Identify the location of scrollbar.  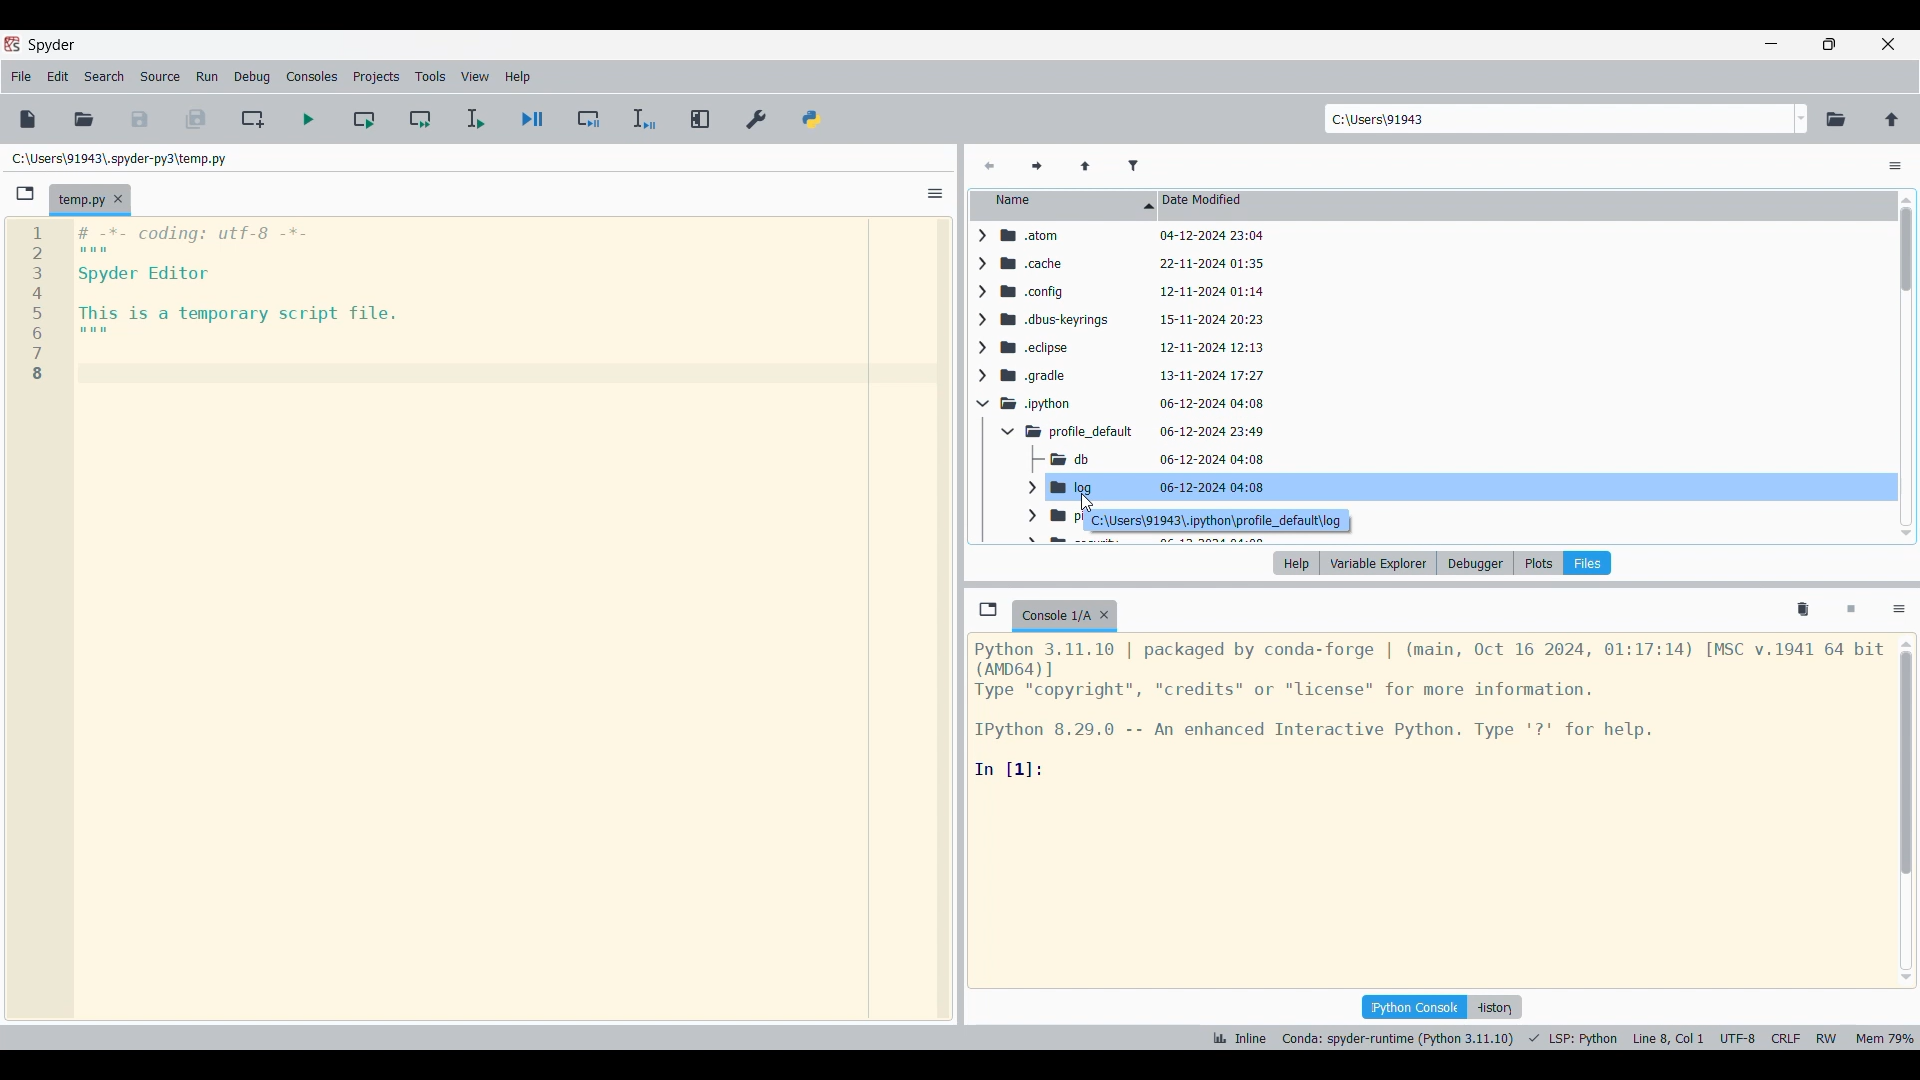
(1904, 364).